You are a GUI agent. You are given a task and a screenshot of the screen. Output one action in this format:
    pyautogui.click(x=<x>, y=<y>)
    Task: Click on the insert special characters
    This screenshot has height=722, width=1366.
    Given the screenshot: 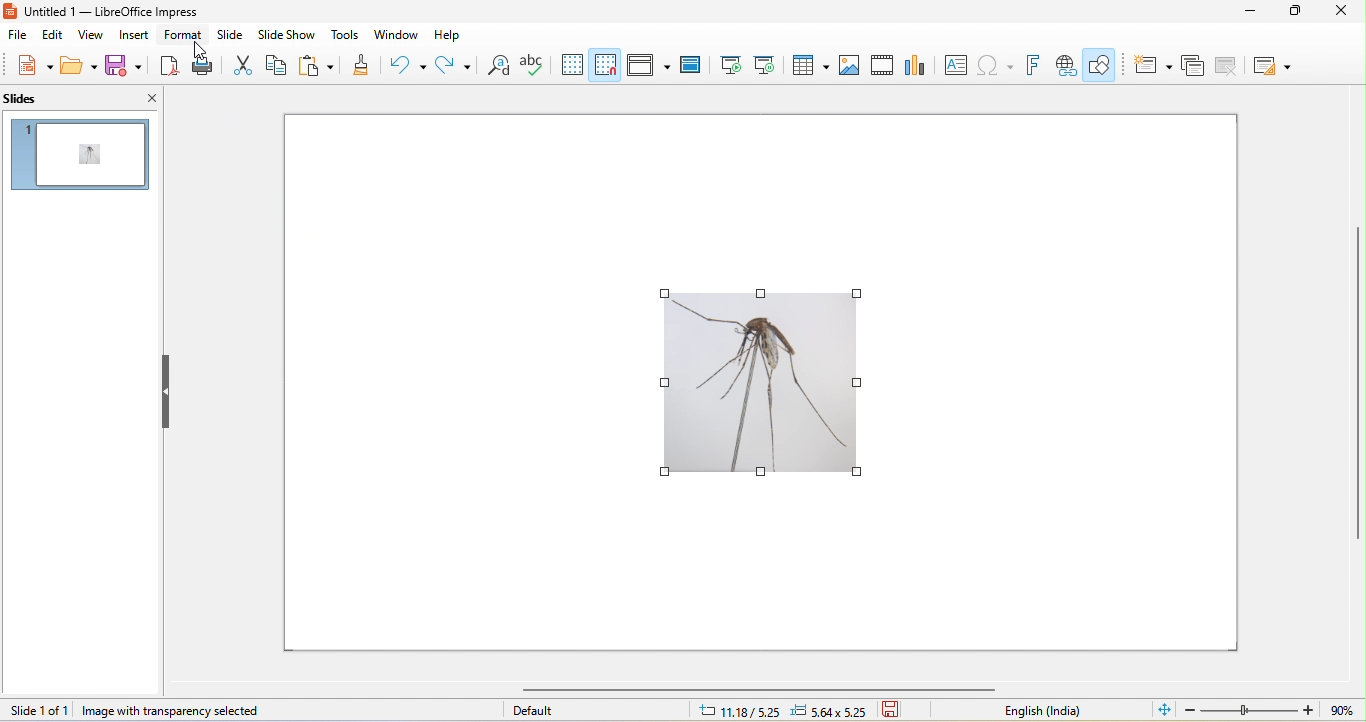 What is the action you would take?
    pyautogui.click(x=995, y=65)
    